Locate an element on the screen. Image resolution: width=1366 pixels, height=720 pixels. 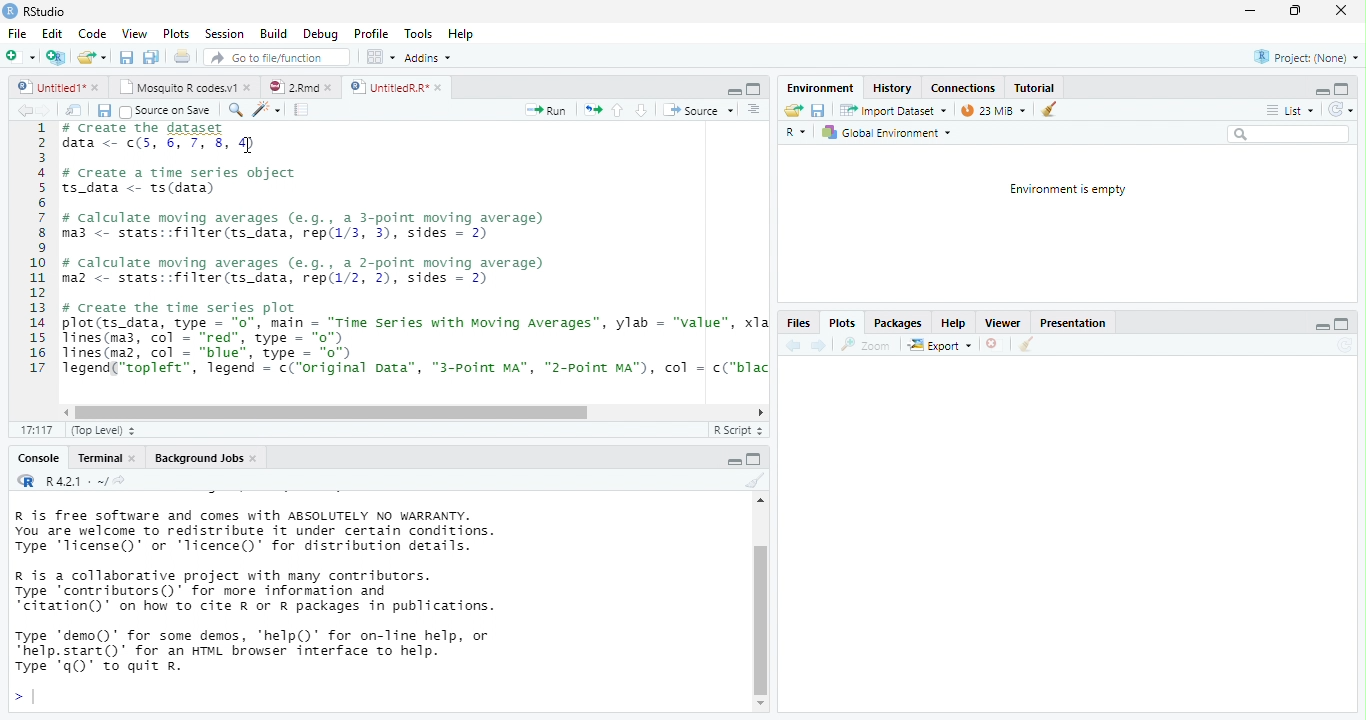
Edit is located at coordinates (52, 33).